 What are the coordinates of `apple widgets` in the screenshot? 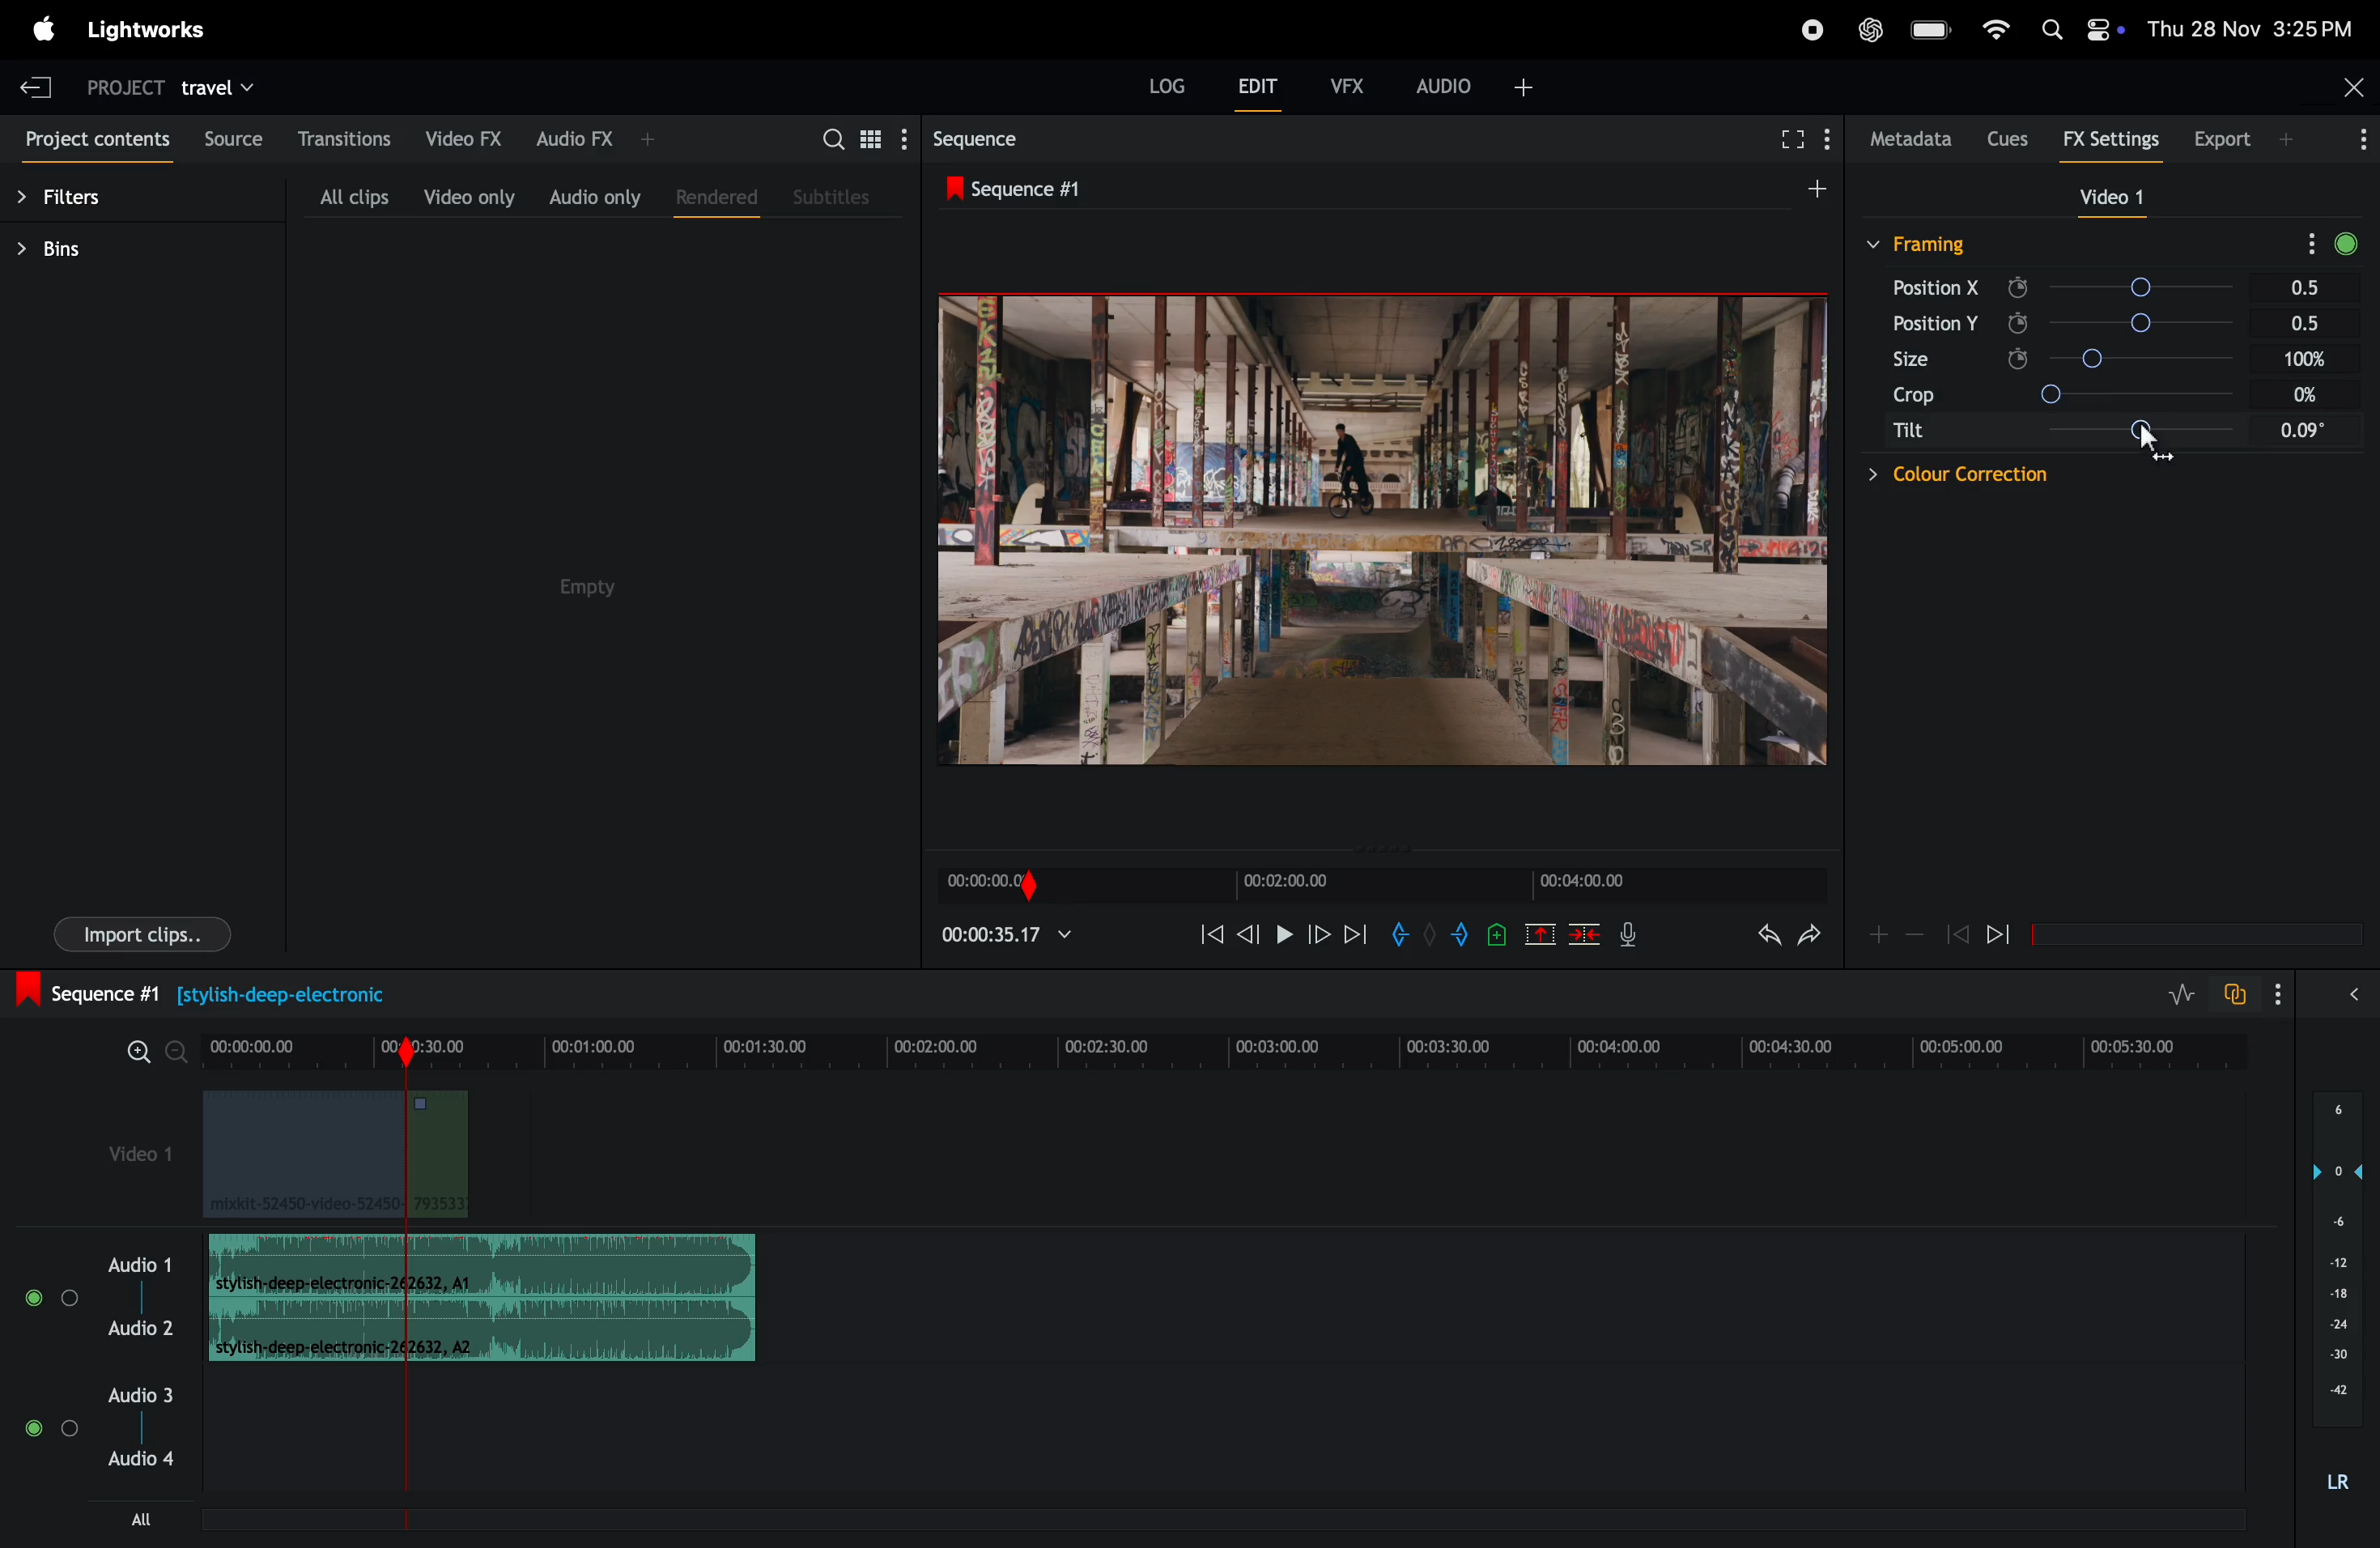 It's located at (2076, 31).